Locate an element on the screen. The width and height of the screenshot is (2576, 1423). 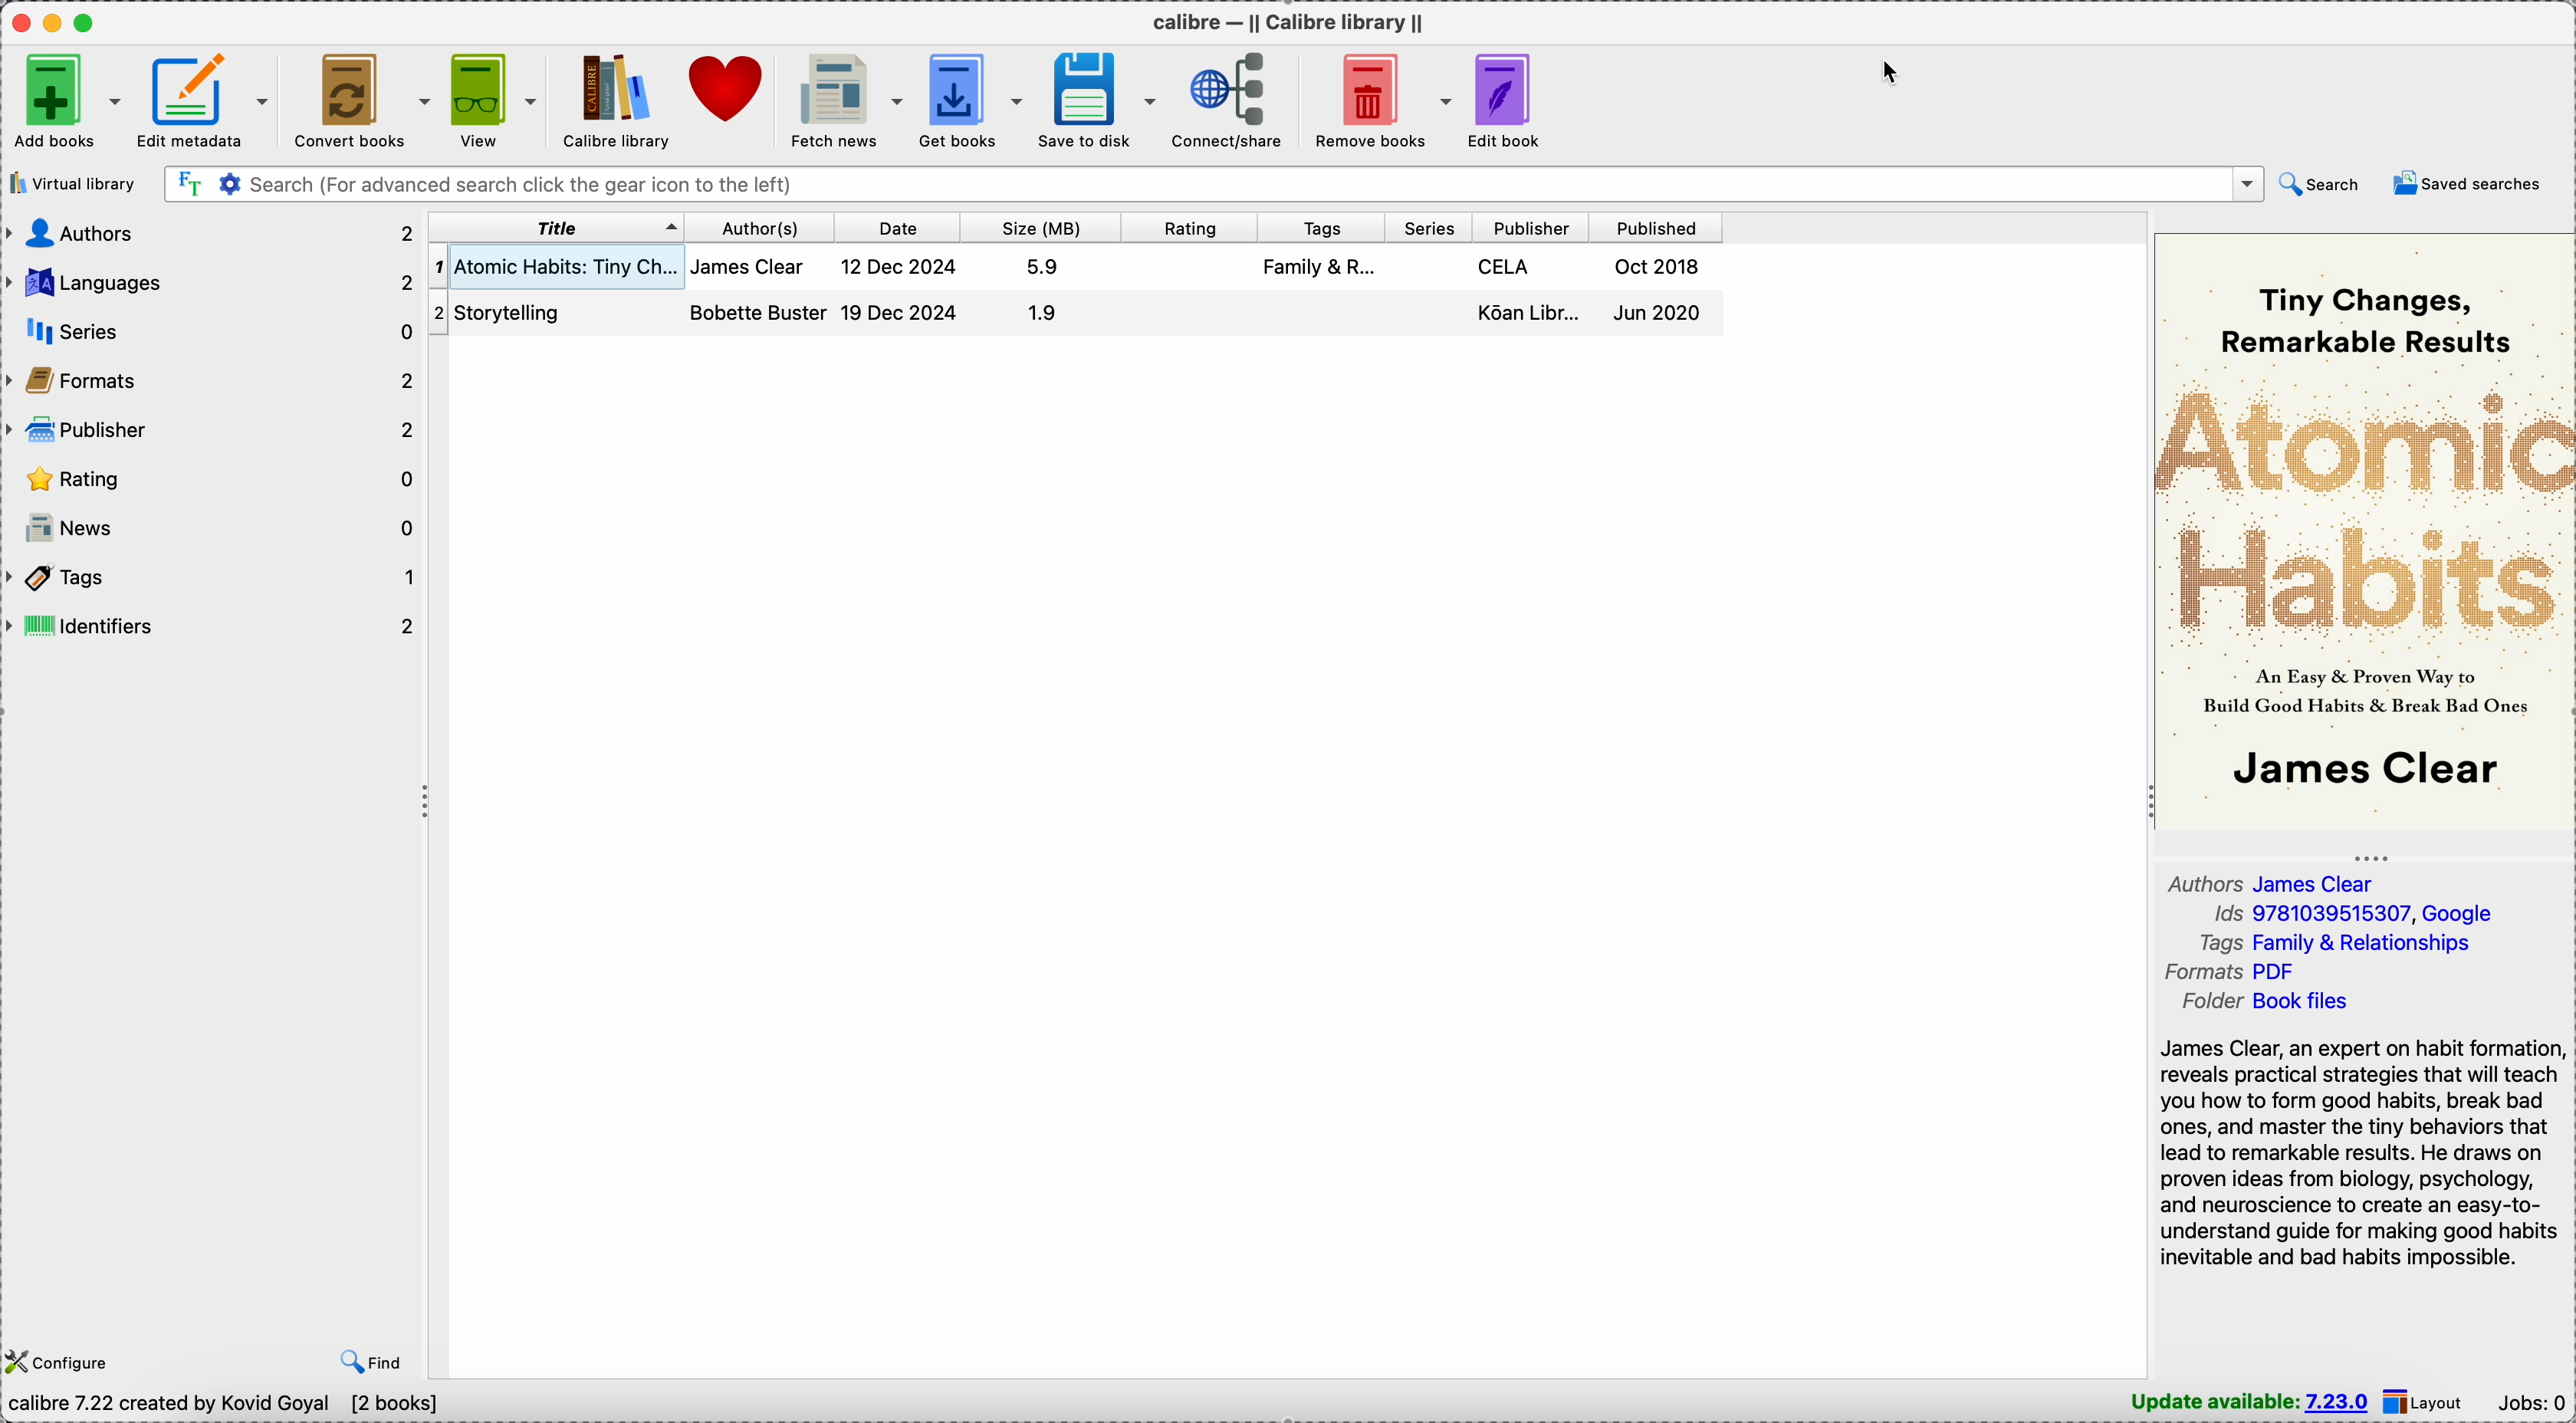
date is located at coordinates (904, 290).